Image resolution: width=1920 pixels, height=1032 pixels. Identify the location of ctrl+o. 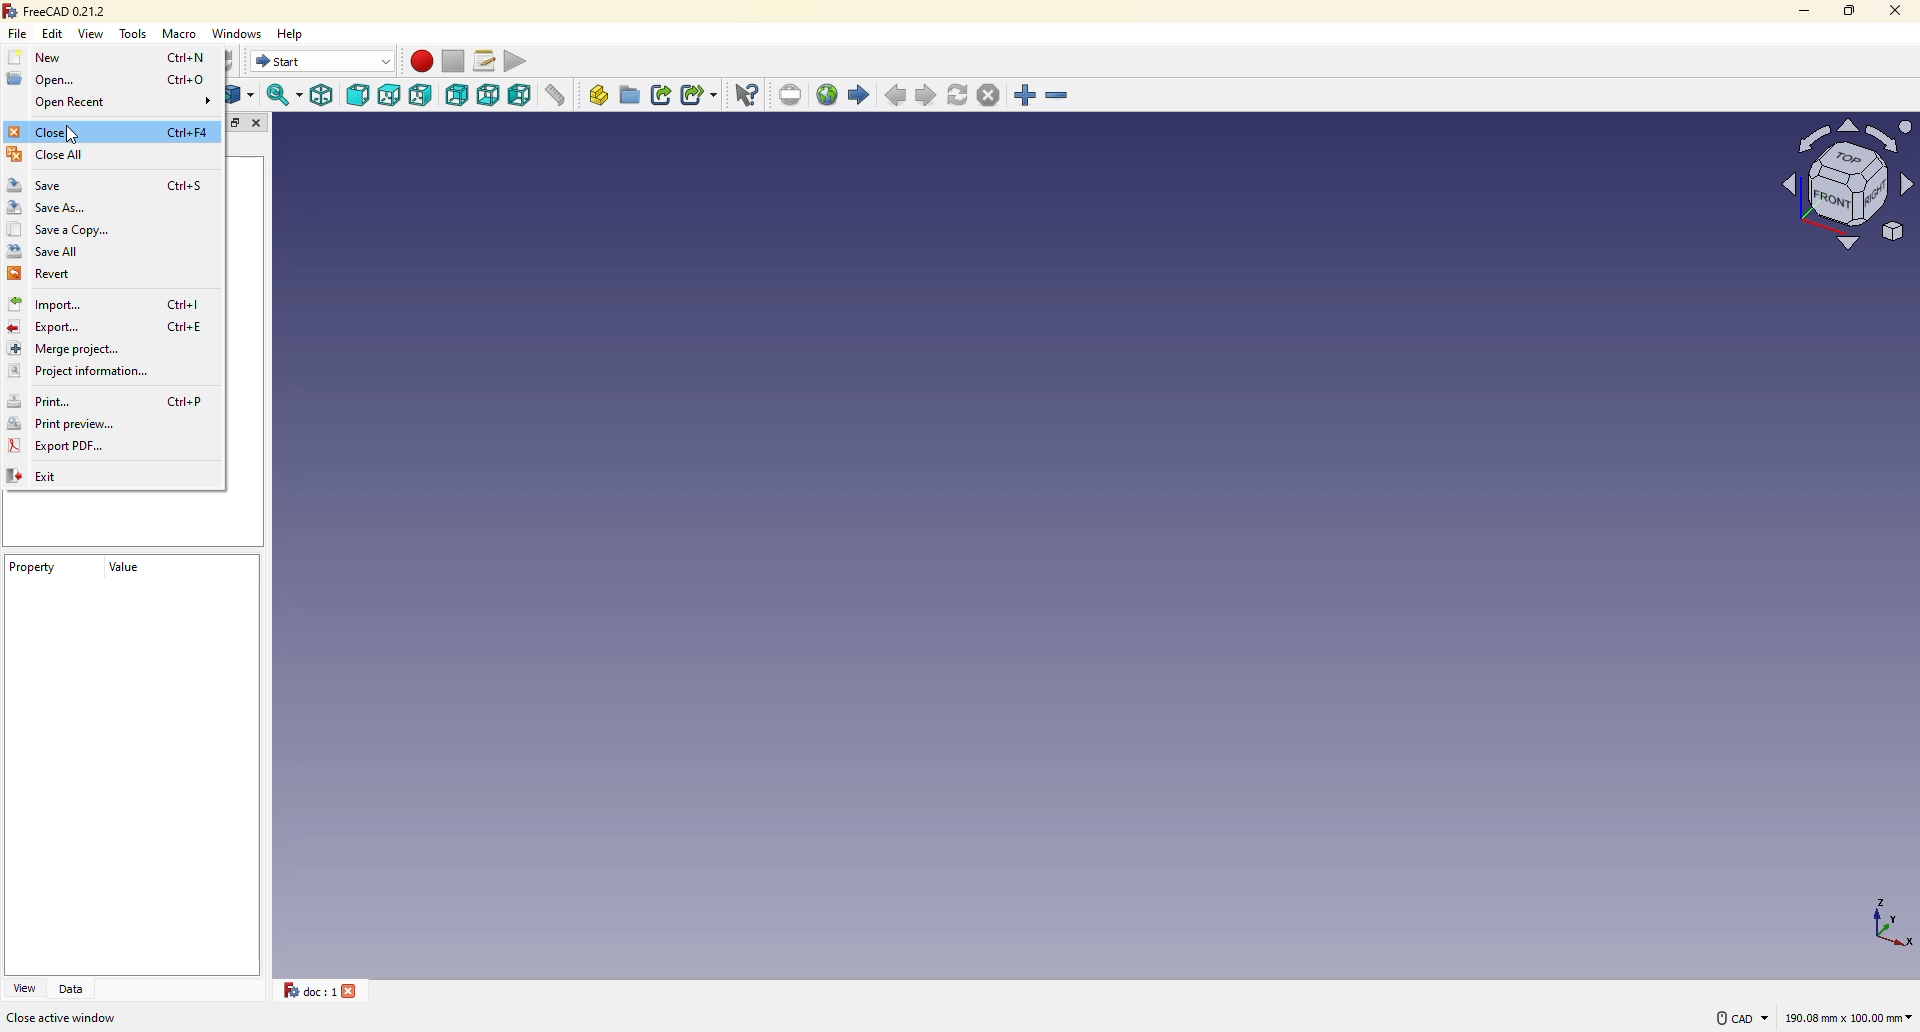
(188, 80).